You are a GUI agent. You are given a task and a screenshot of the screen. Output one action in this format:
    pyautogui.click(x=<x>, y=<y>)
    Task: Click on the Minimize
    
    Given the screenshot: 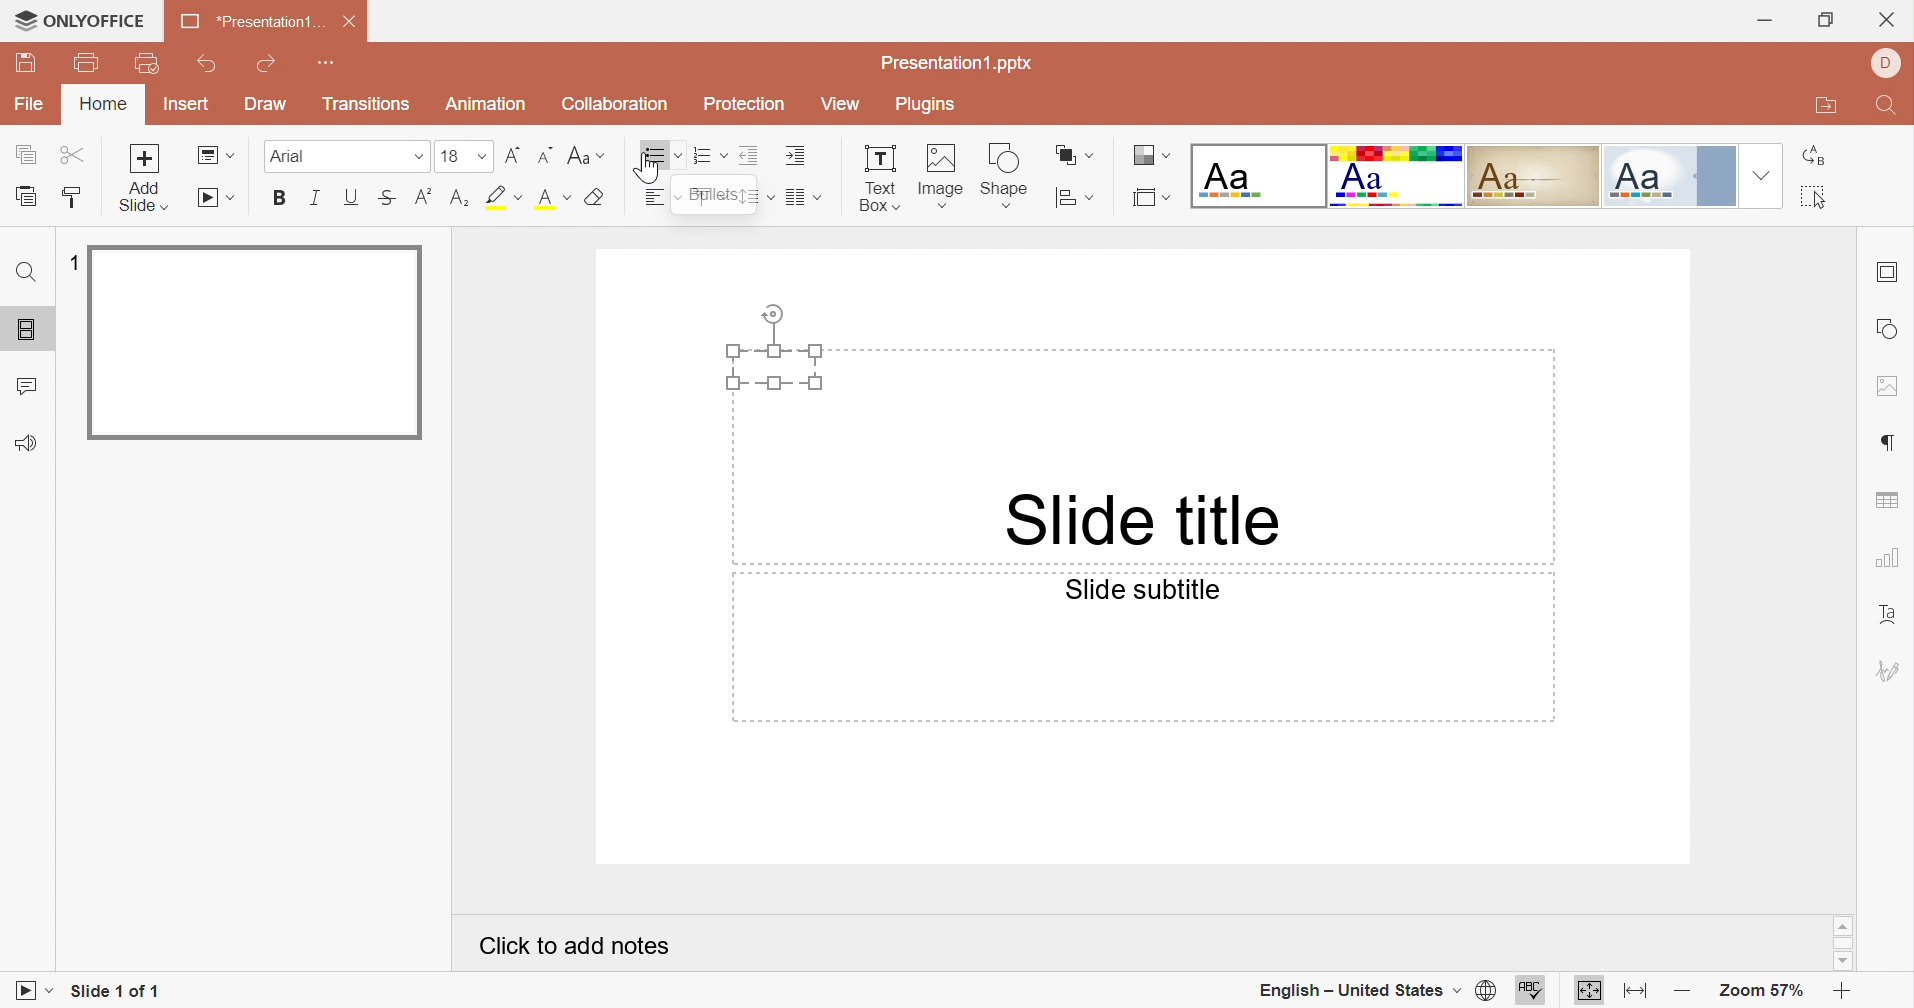 What is the action you would take?
    pyautogui.click(x=1771, y=16)
    